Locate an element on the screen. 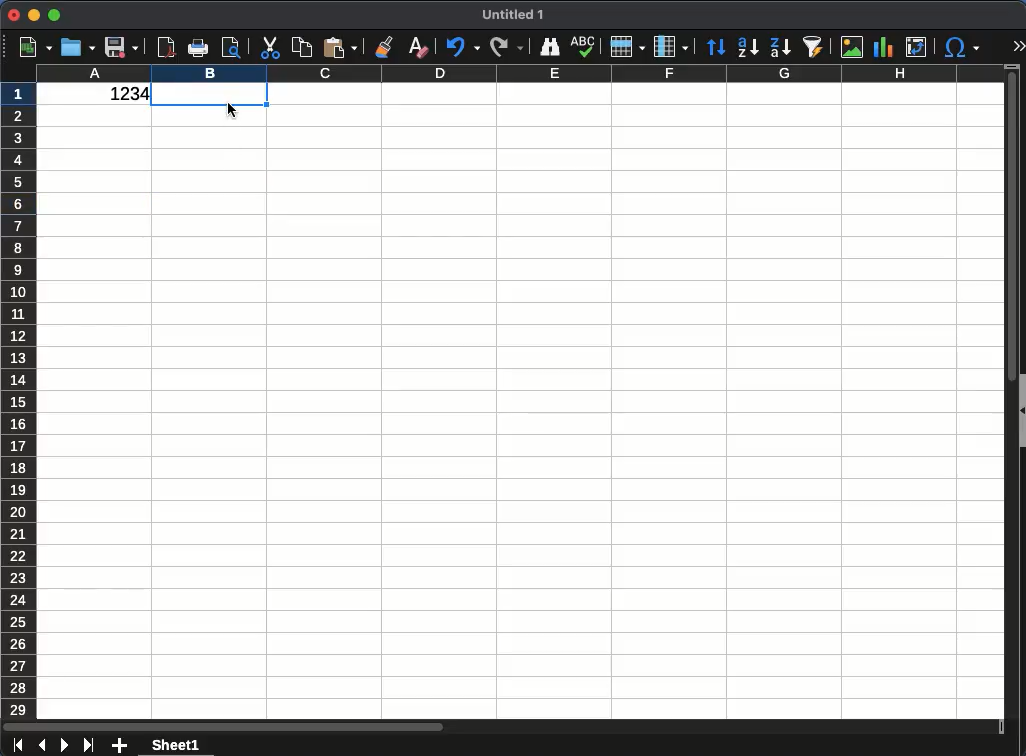 The image size is (1026, 756). collapse is located at coordinates (1021, 412).